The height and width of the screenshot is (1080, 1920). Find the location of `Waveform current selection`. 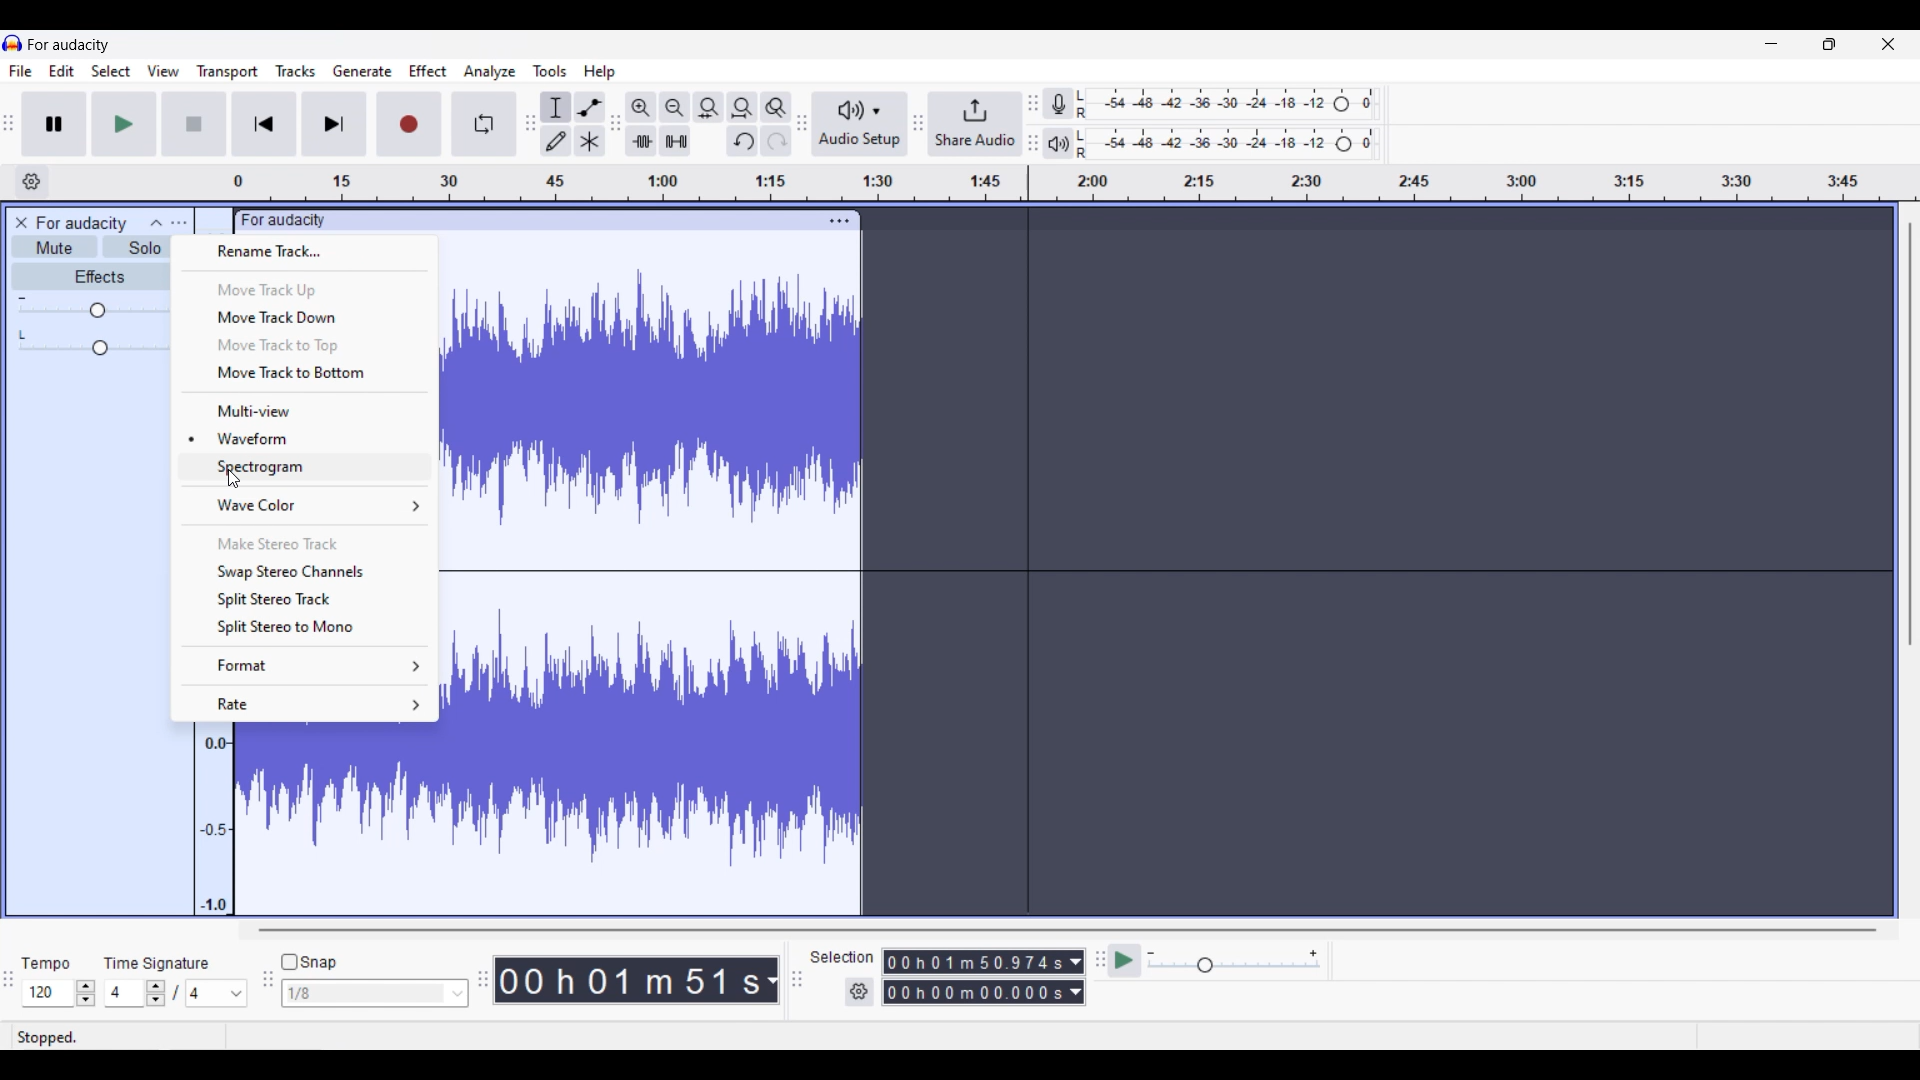

Waveform current selection is located at coordinates (303, 438).